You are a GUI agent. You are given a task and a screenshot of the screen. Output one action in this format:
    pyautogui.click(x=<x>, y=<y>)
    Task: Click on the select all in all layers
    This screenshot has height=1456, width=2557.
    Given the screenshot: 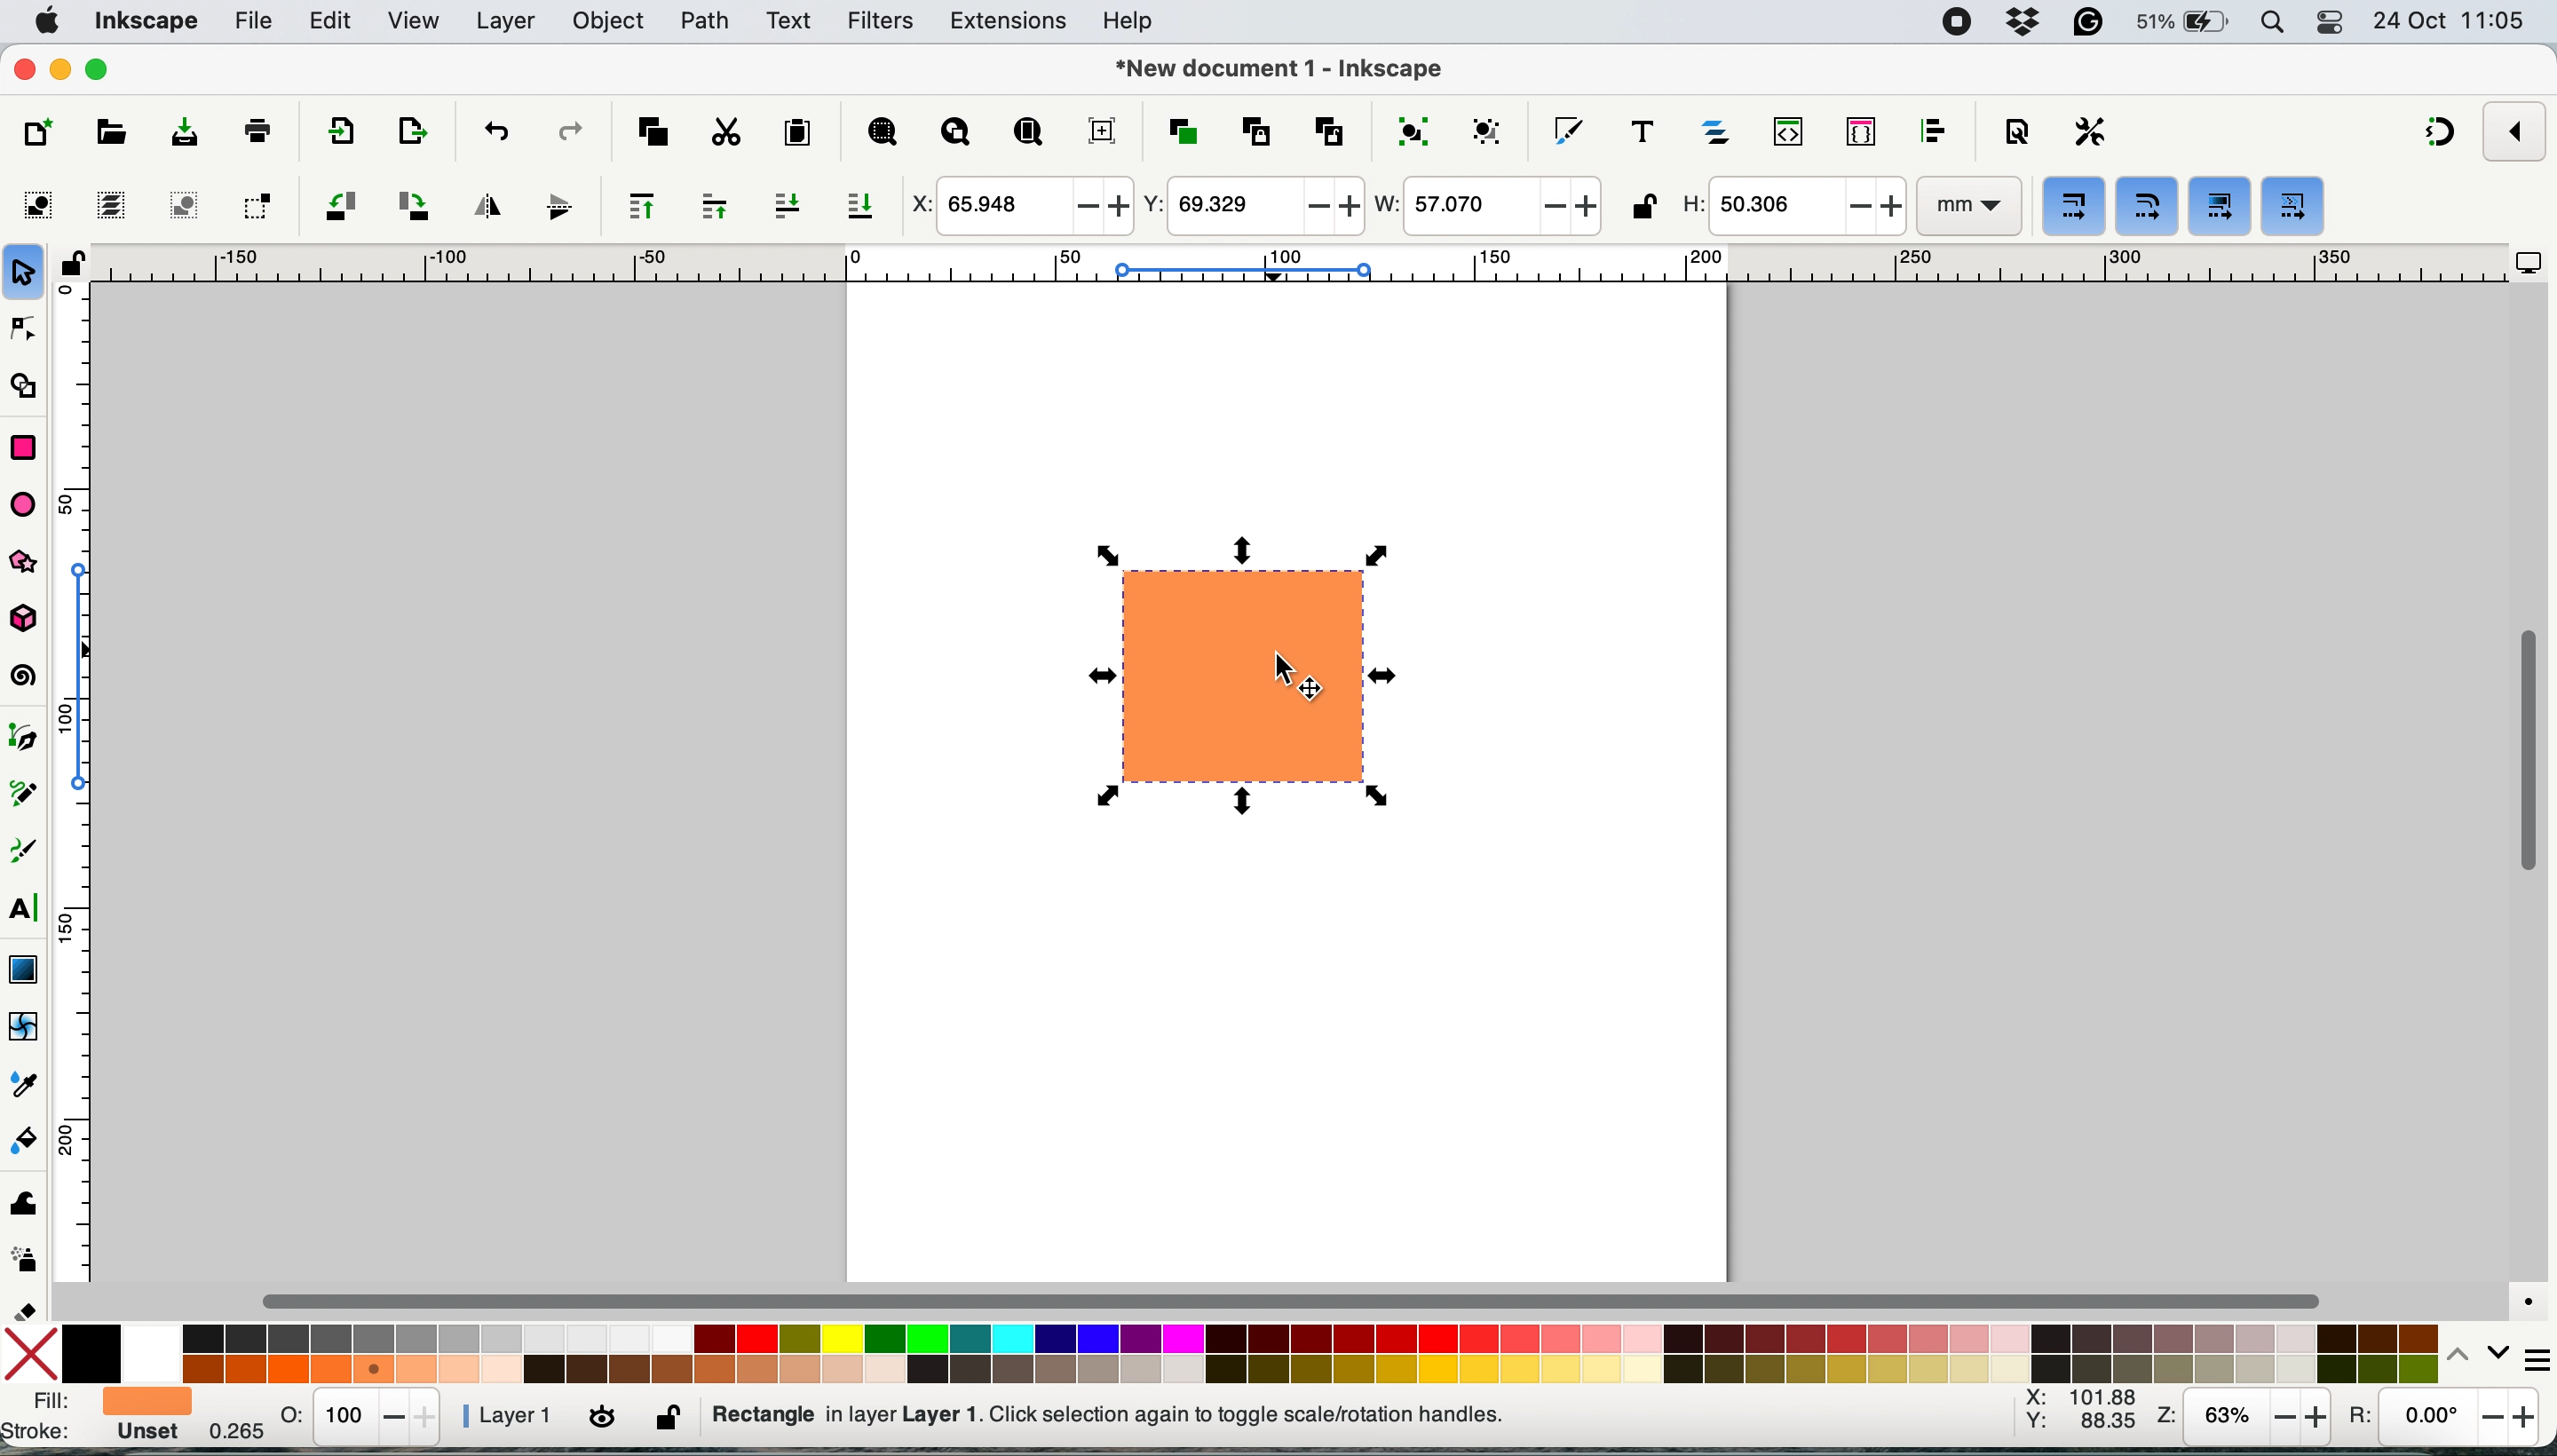 What is the action you would take?
    pyautogui.click(x=112, y=205)
    